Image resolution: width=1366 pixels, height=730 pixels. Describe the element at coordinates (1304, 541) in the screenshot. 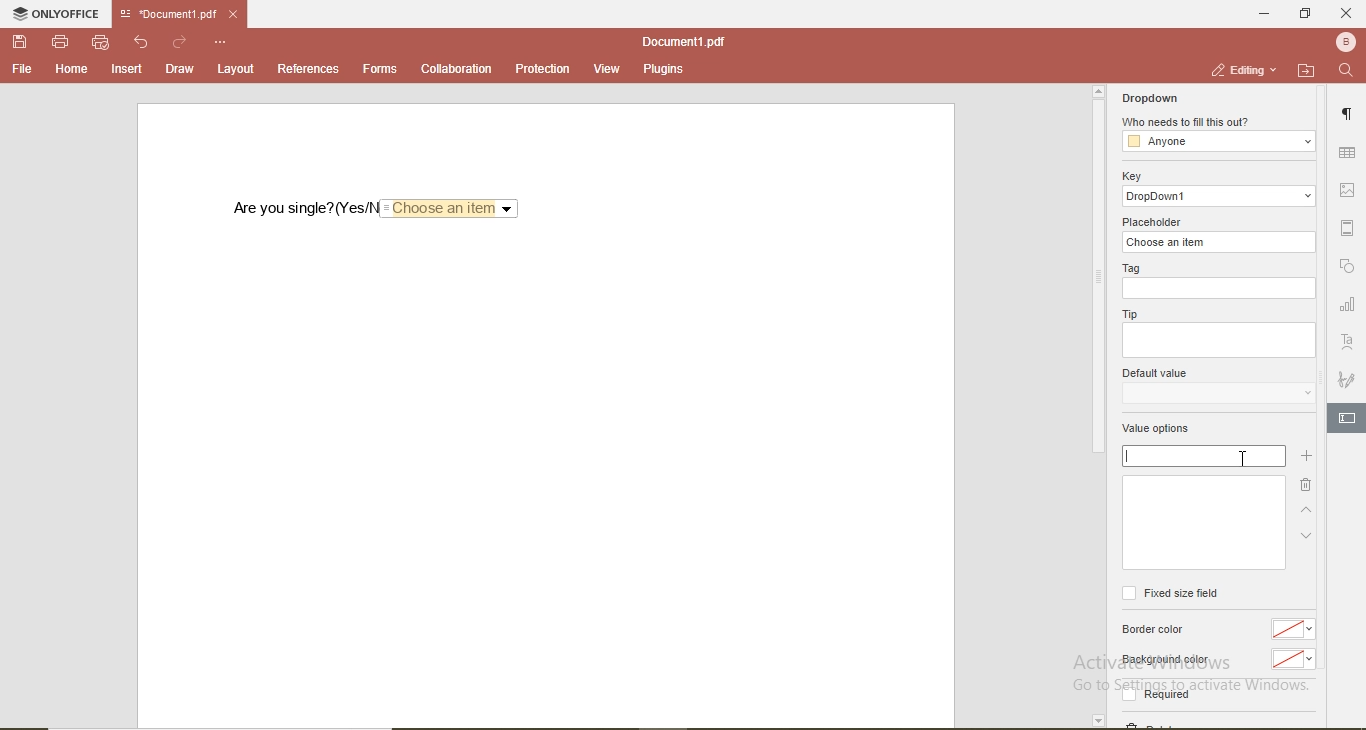

I see `down` at that location.